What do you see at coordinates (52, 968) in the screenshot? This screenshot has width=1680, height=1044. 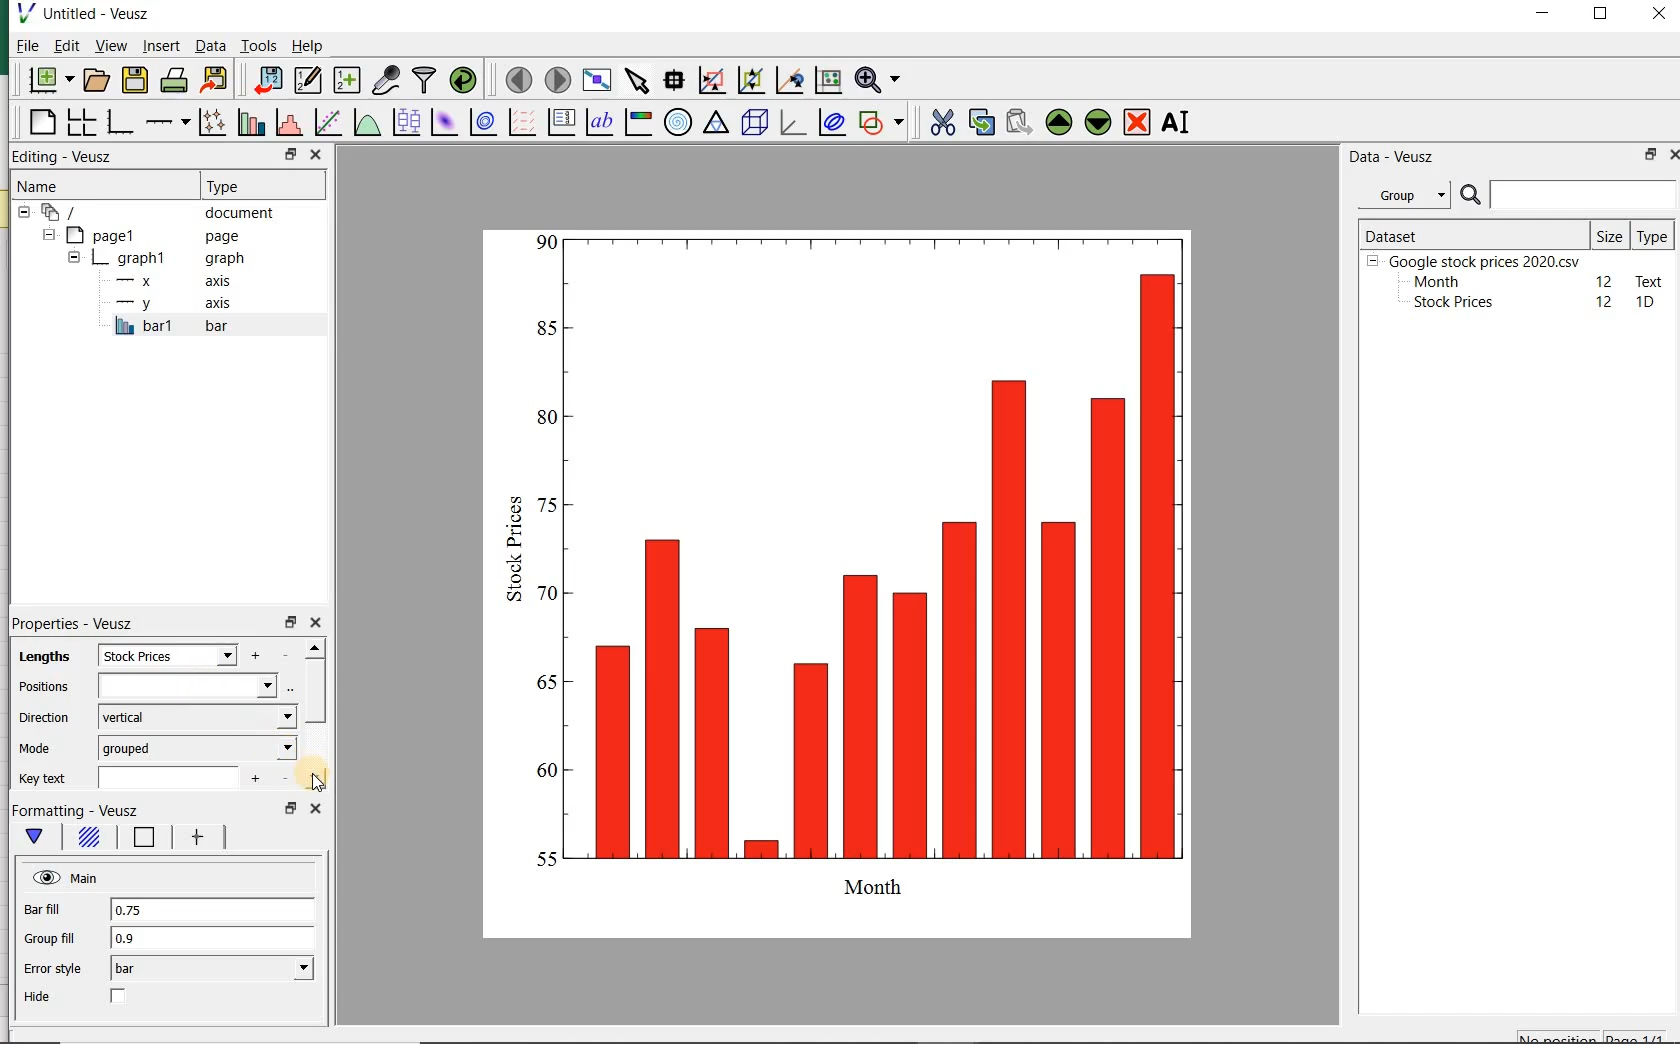 I see `Error style` at bounding box center [52, 968].